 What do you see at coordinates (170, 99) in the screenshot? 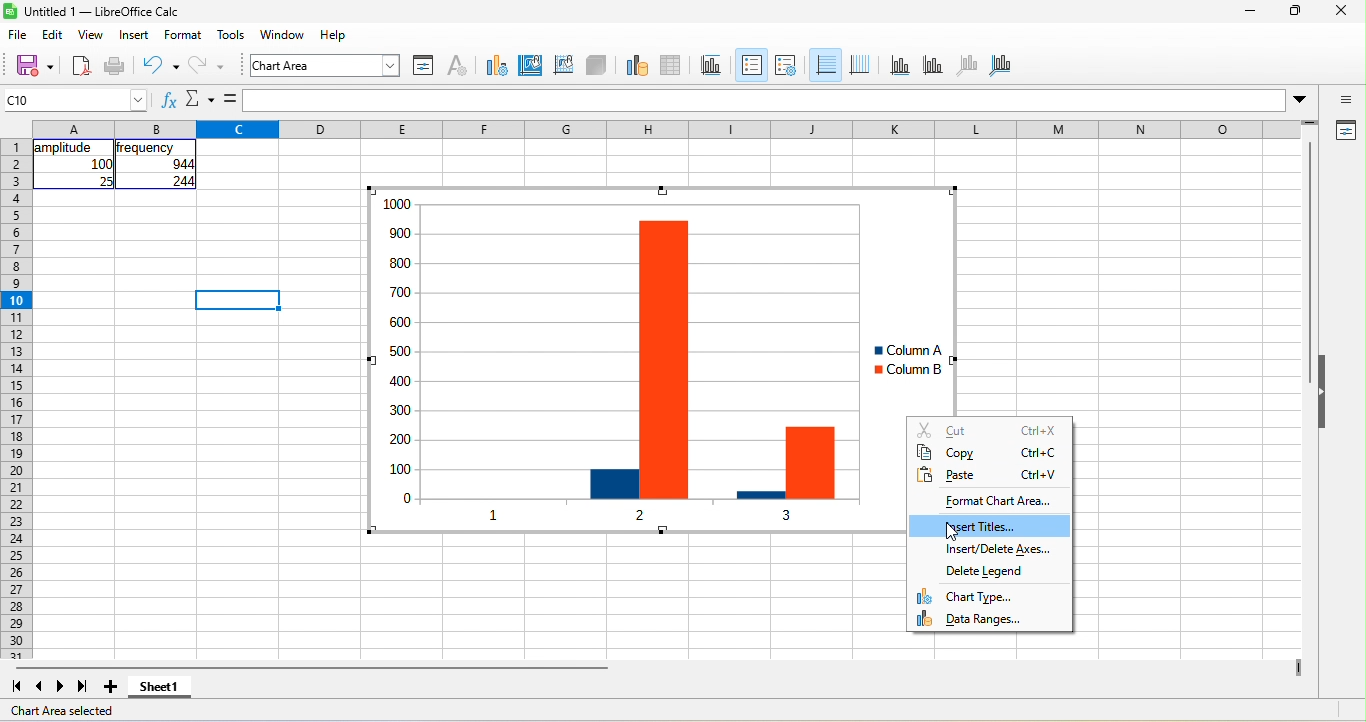
I see `fx` at bounding box center [170, 99].